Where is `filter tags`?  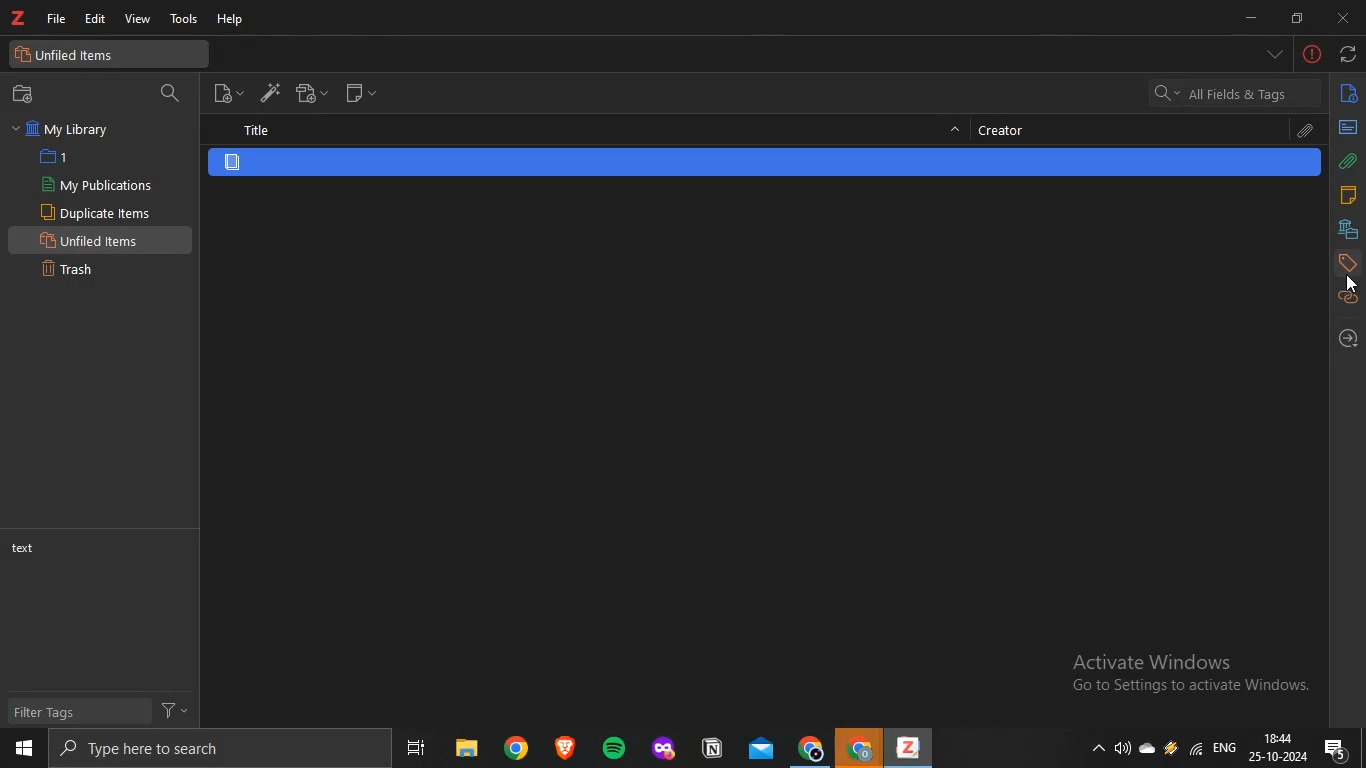 filter tags is located at coordinates (101, 709).